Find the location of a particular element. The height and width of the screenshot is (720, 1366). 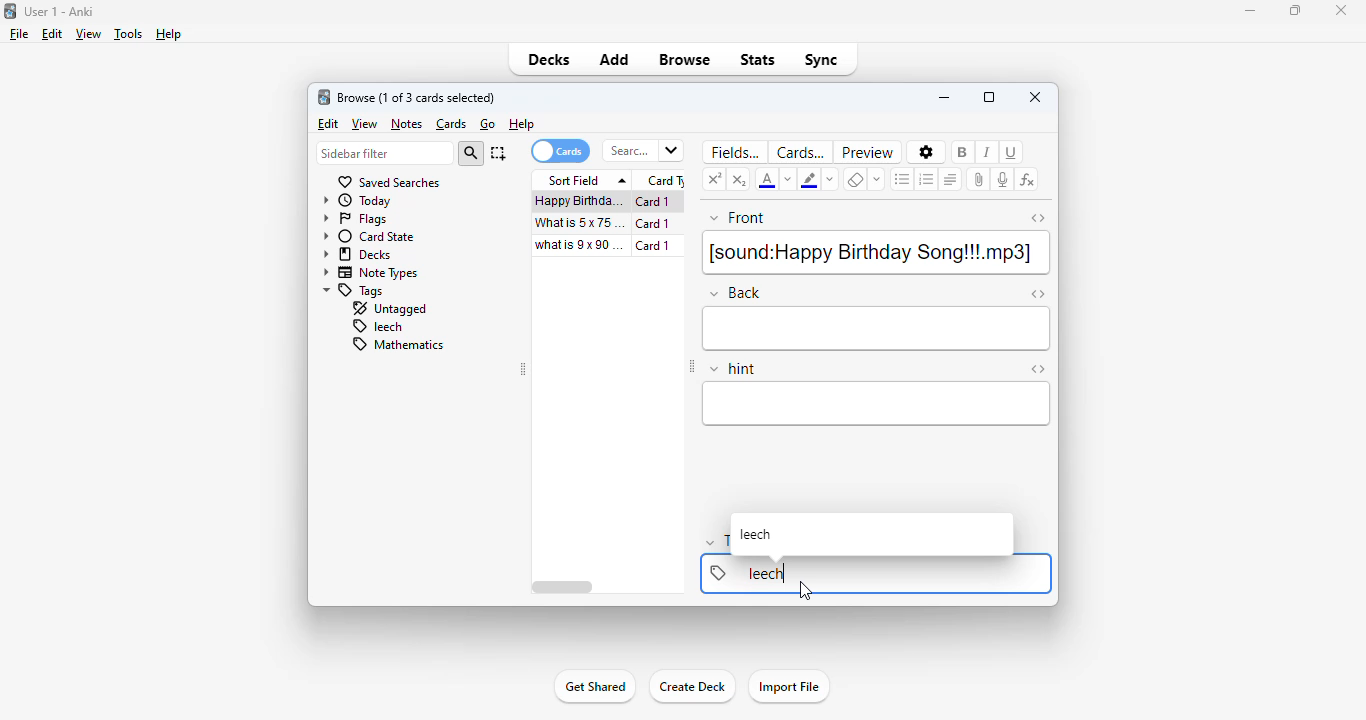

maximize is located at coordinates (990, 97).